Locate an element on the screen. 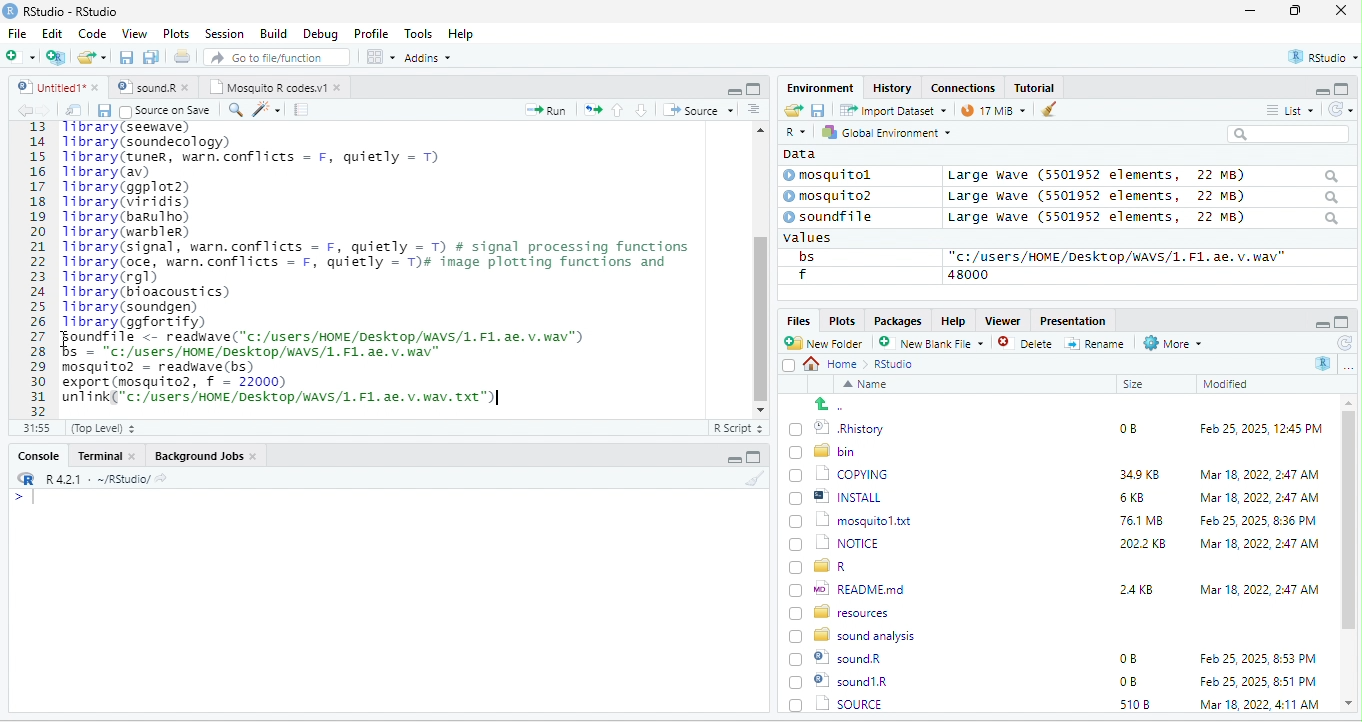 This screenshot has height=722, width=1362. clases is located at coordinates (965, 86).